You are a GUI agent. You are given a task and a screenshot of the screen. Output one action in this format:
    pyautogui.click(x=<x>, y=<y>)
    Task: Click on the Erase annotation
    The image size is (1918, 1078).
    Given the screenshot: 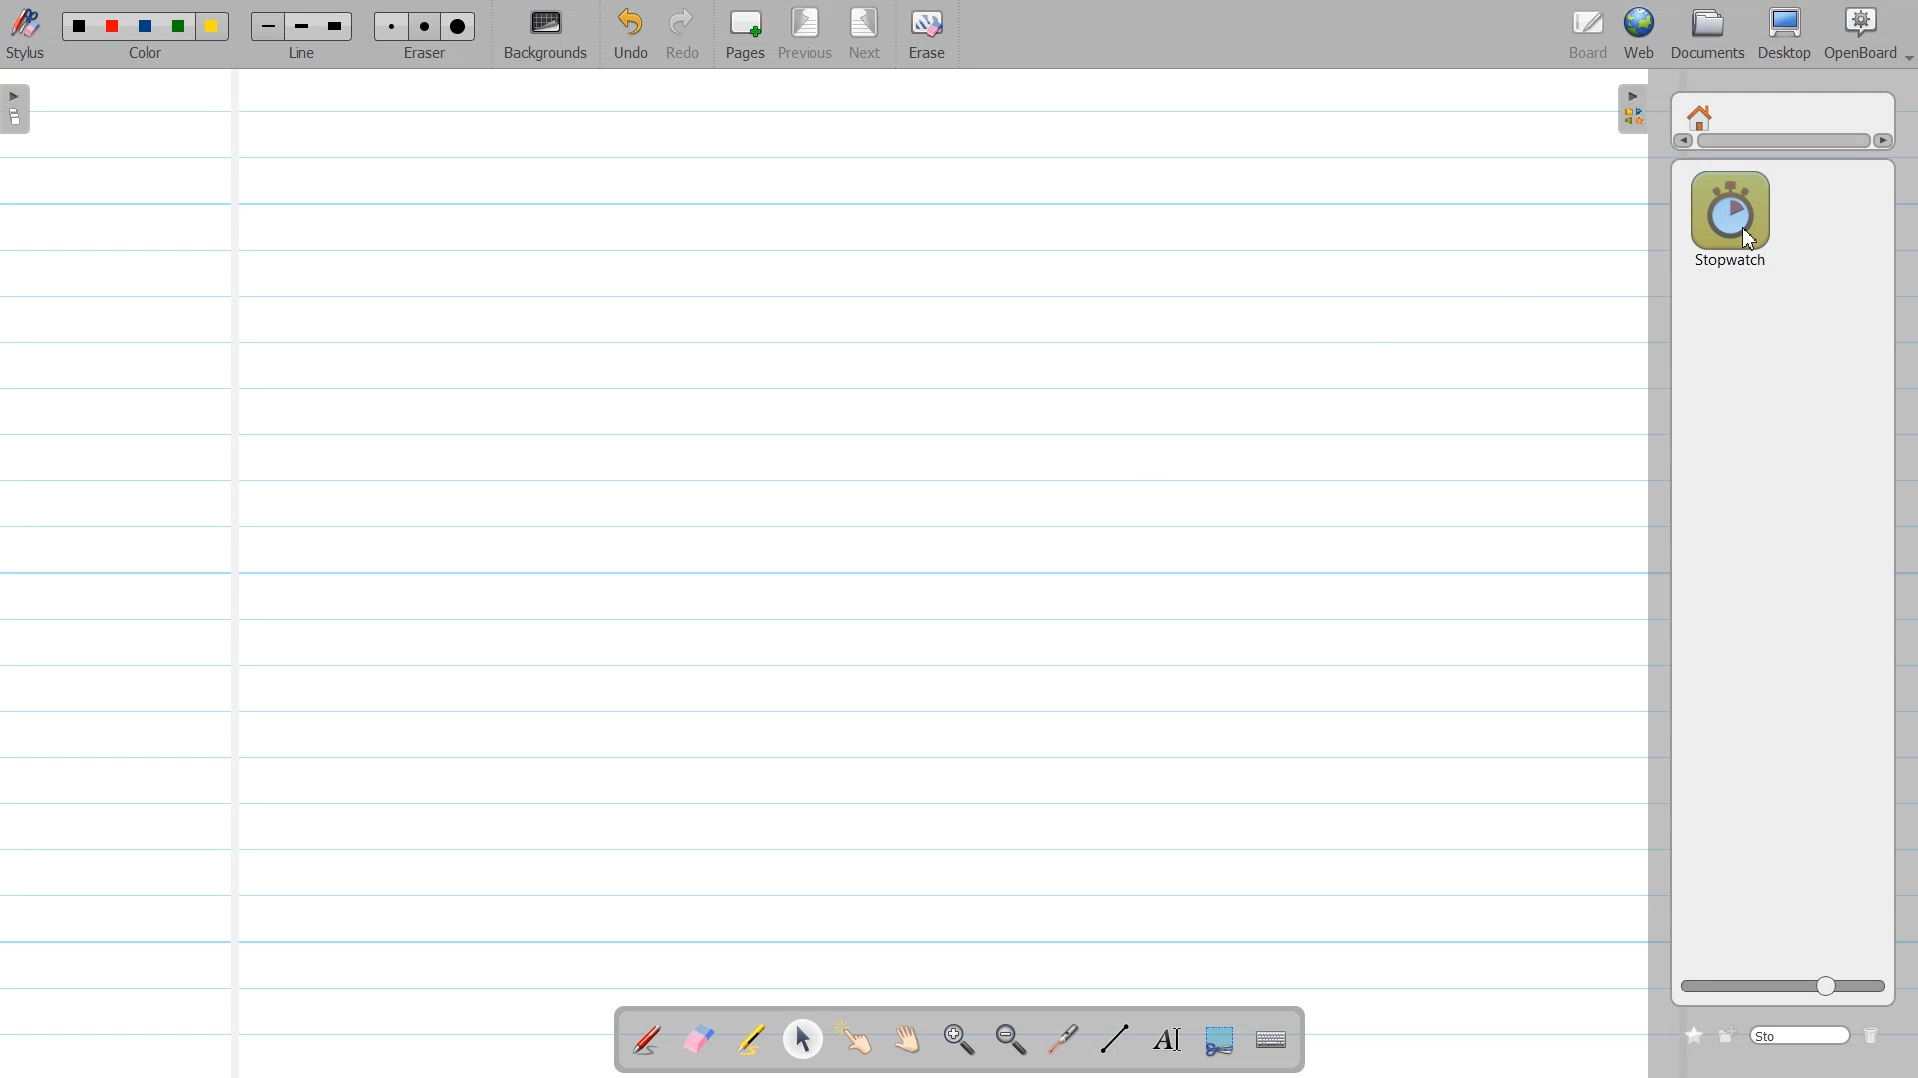 What is the action you would take?
    pyautogui.click(x=697, y=1039)
    